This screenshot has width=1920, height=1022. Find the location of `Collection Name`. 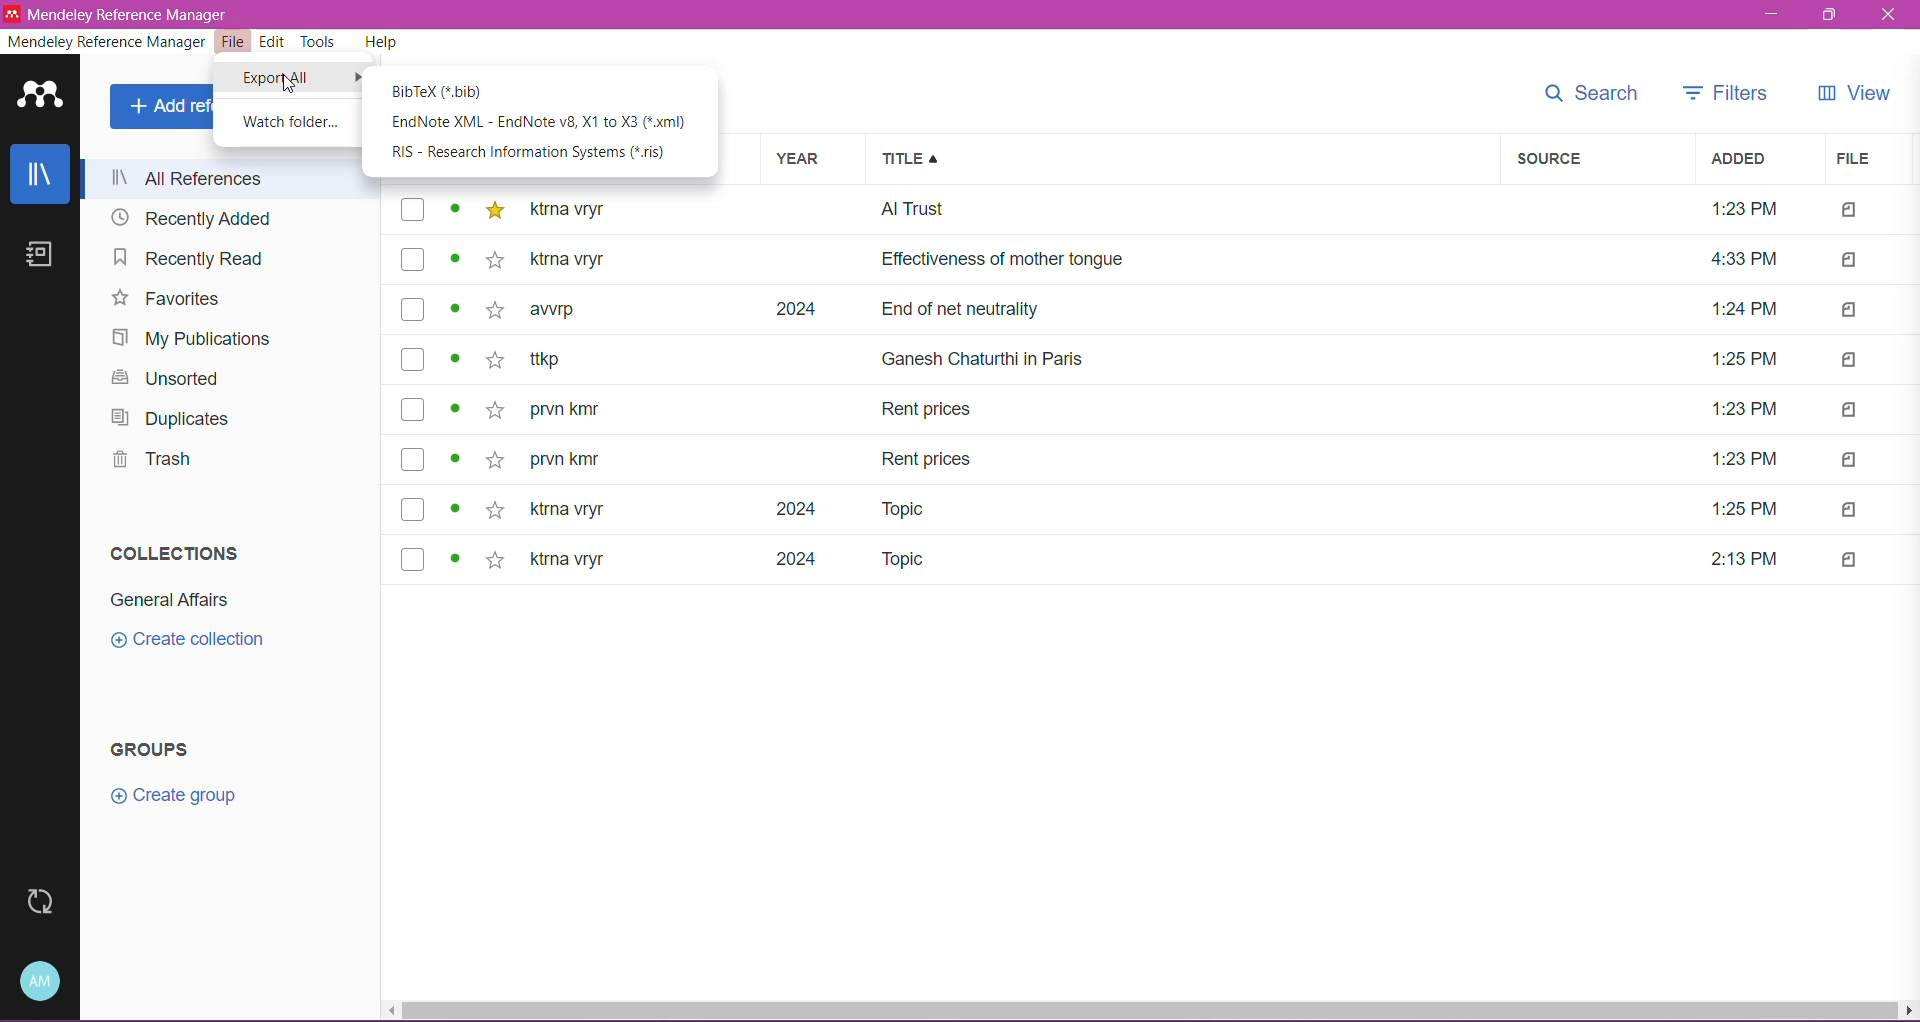

Collection Name is located at coordinates (163, 599).